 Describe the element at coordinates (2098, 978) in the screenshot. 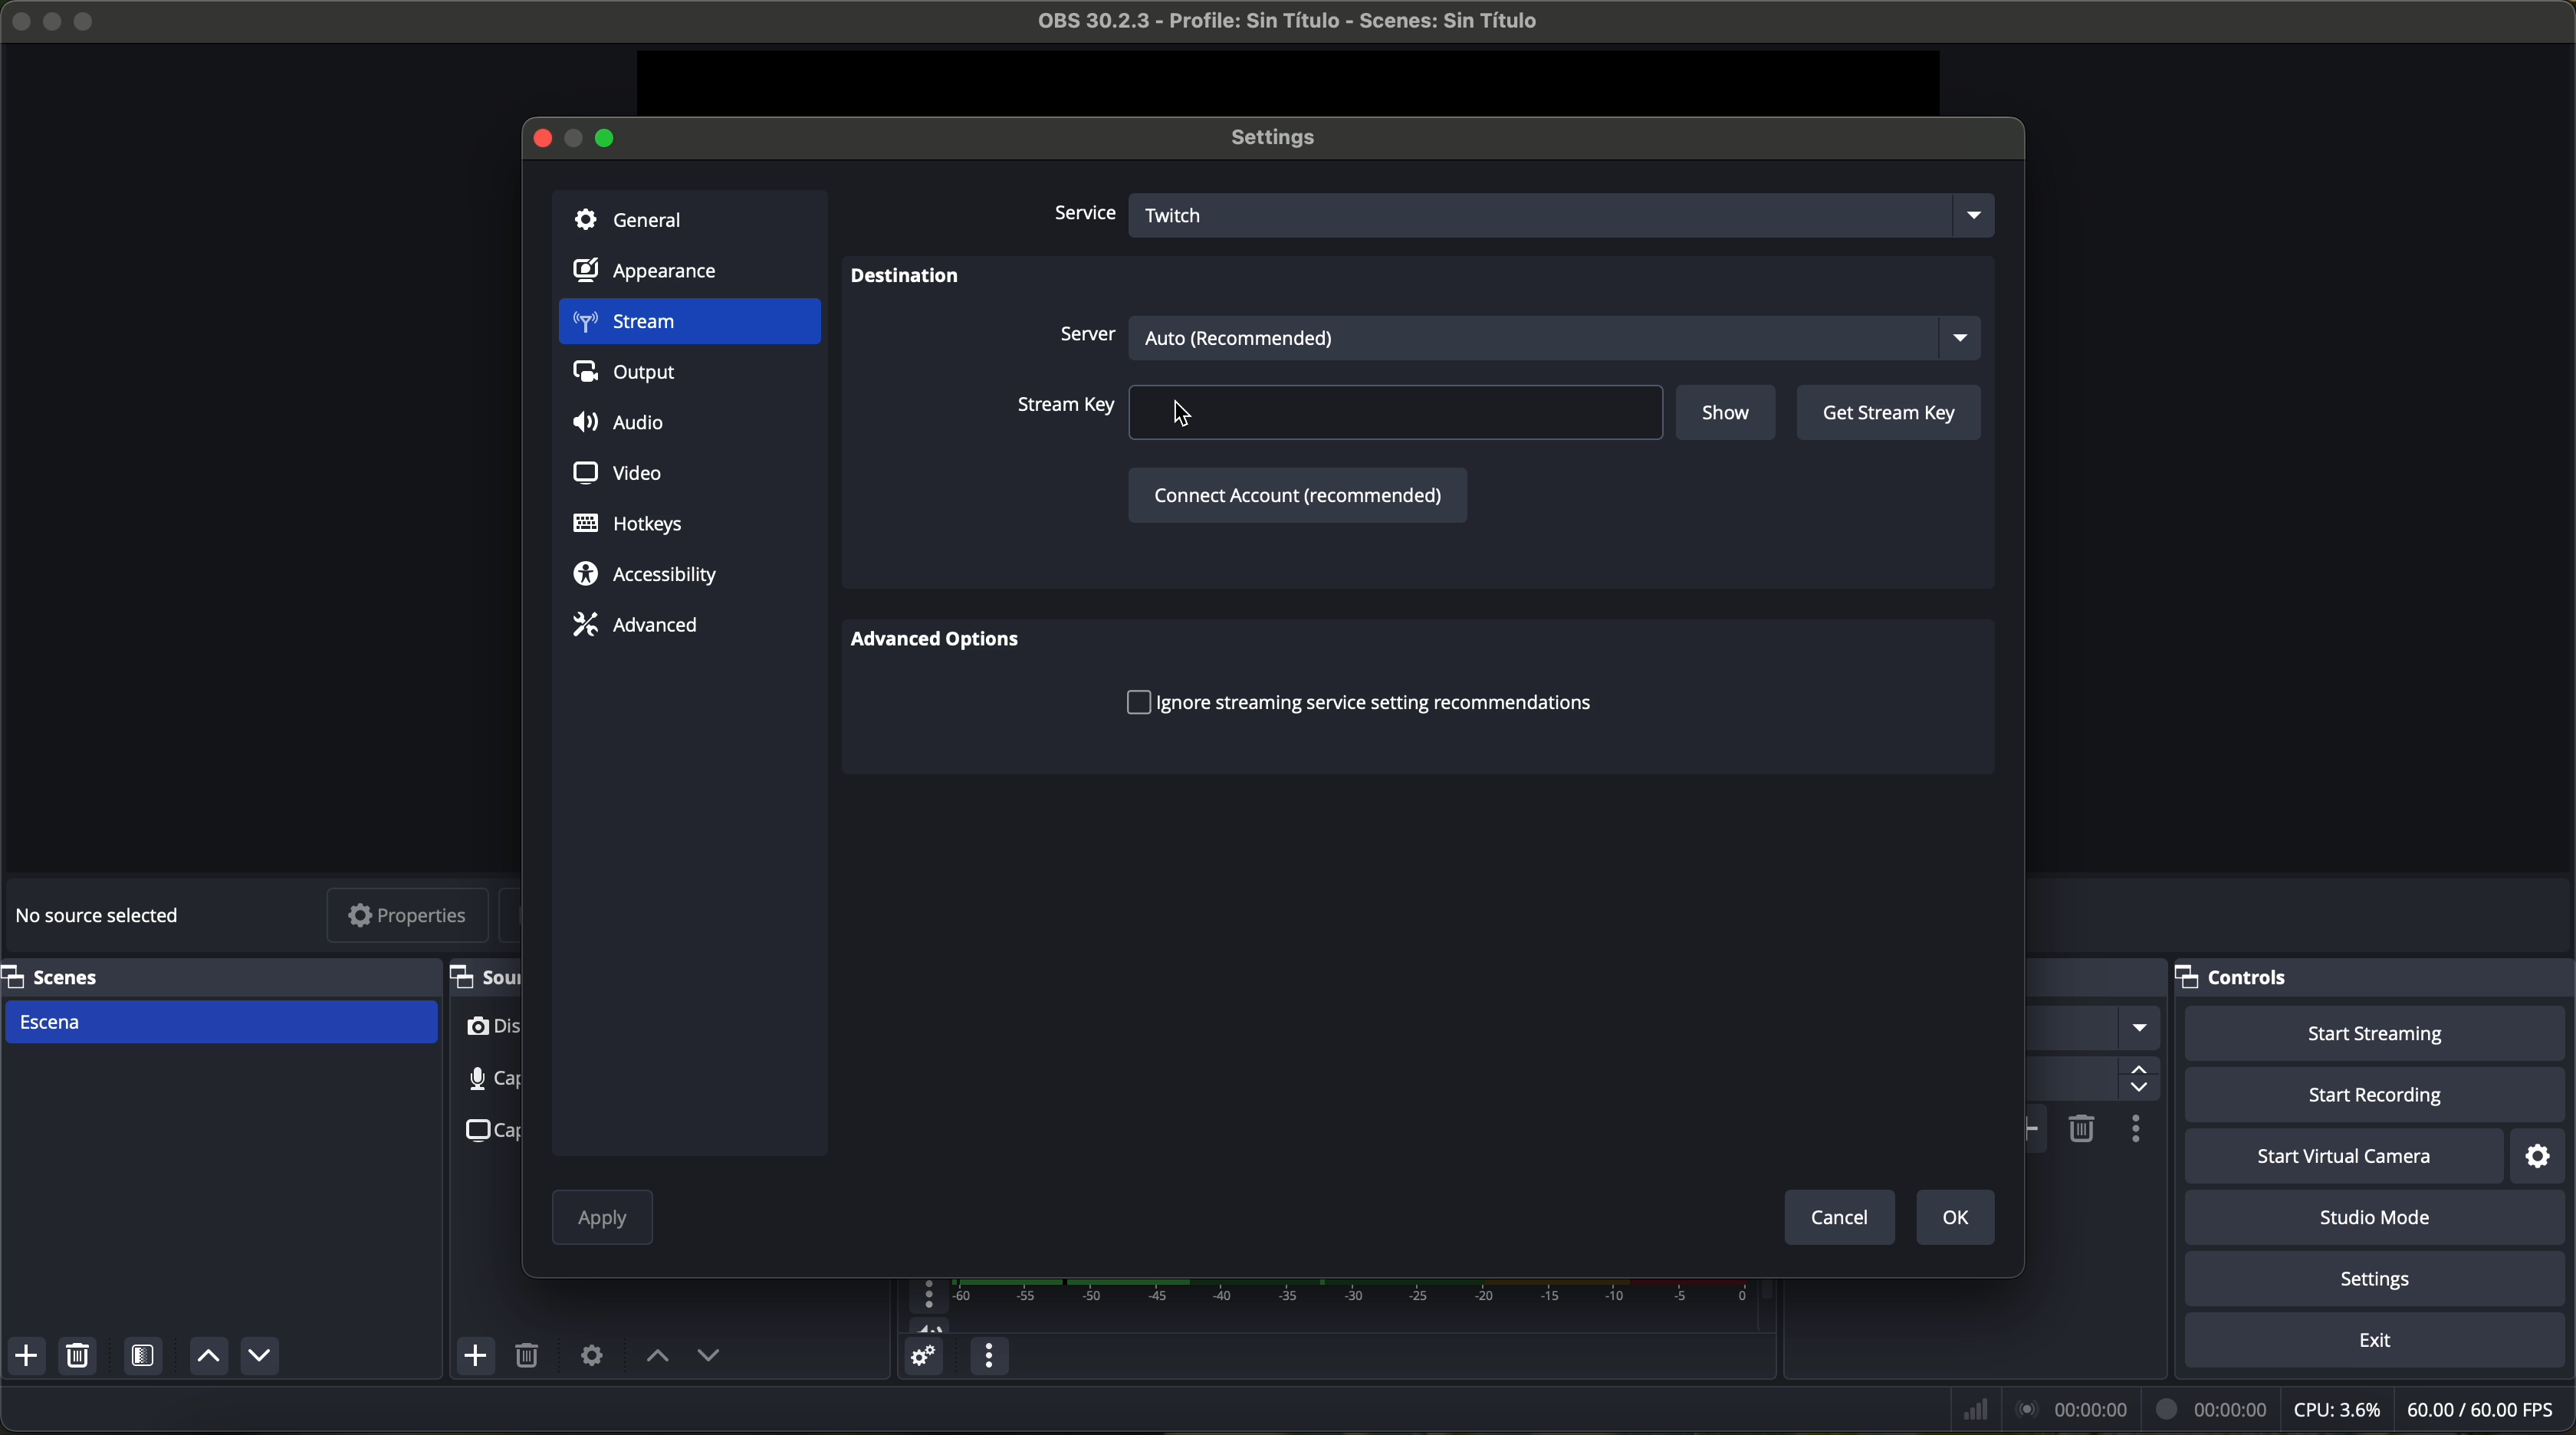

I see `` at that location.